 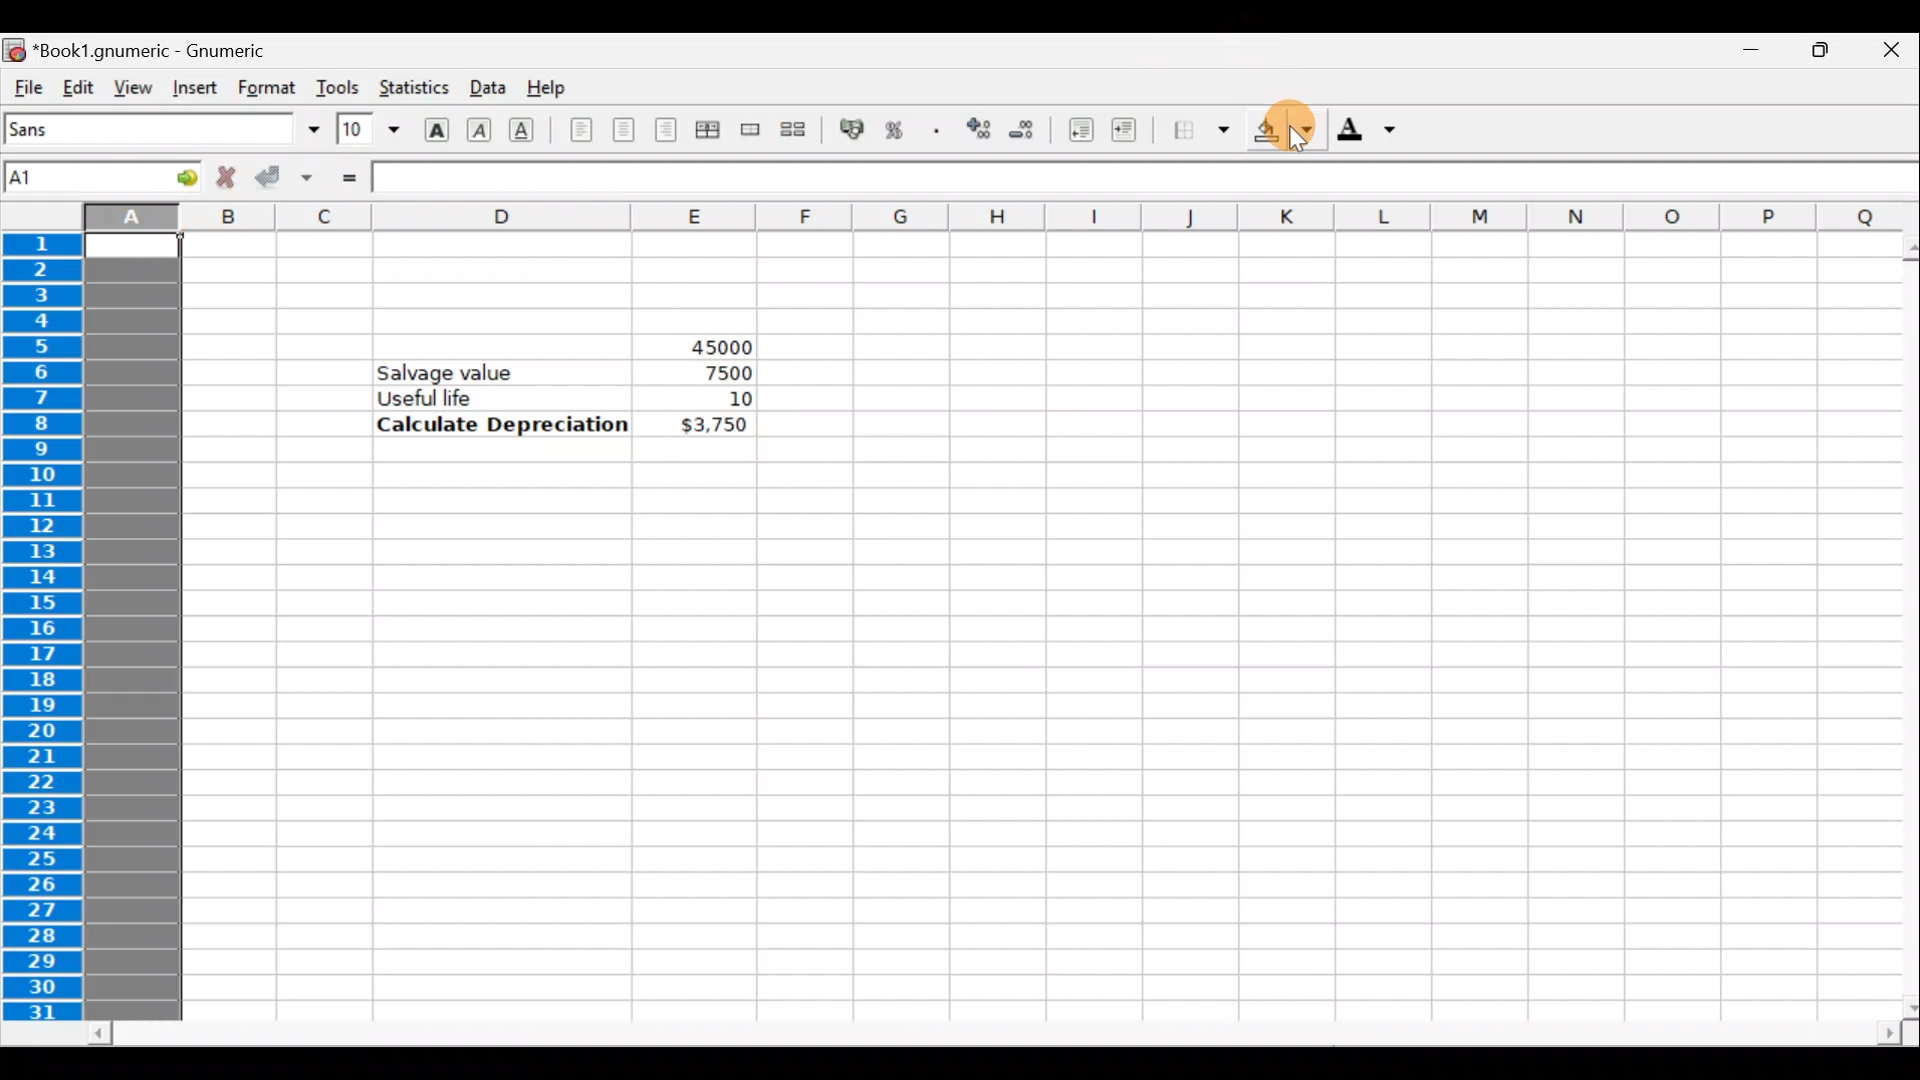 I want to click on Align right, so click(x=665, y=131).